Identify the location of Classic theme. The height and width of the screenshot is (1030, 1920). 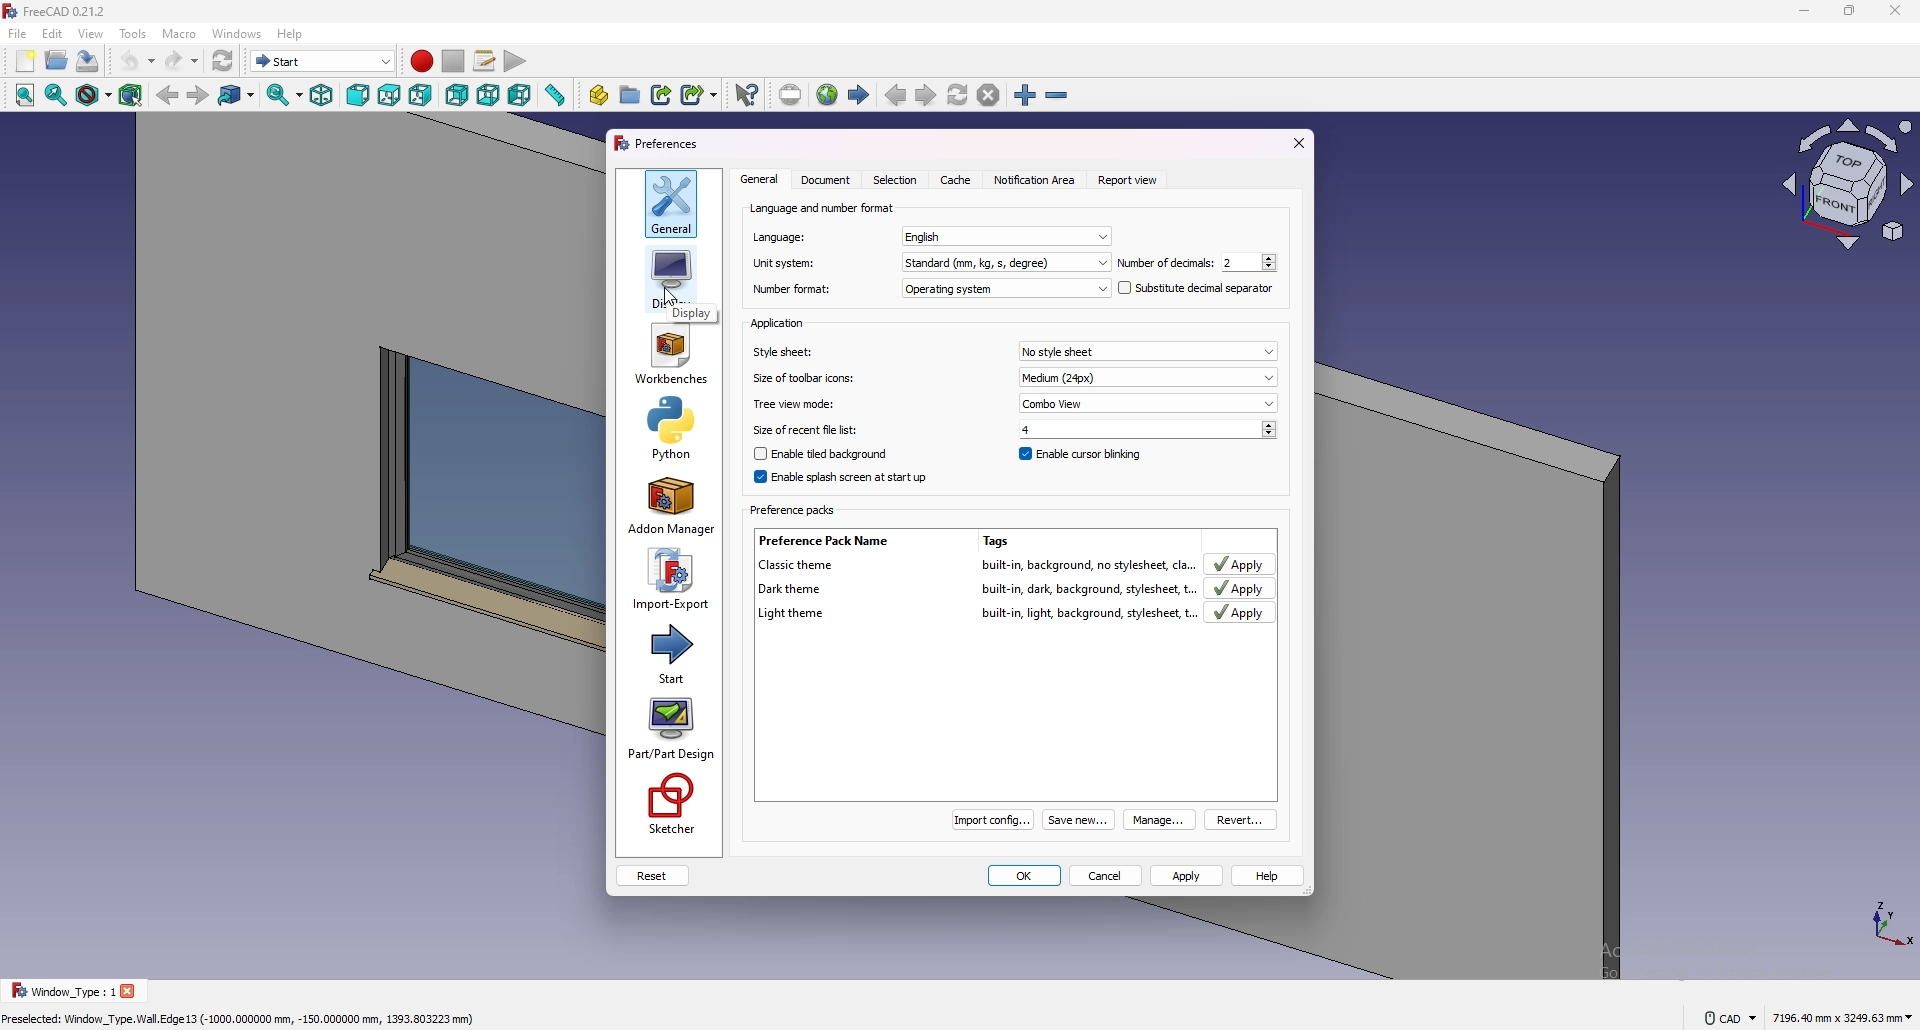
(796, 566).